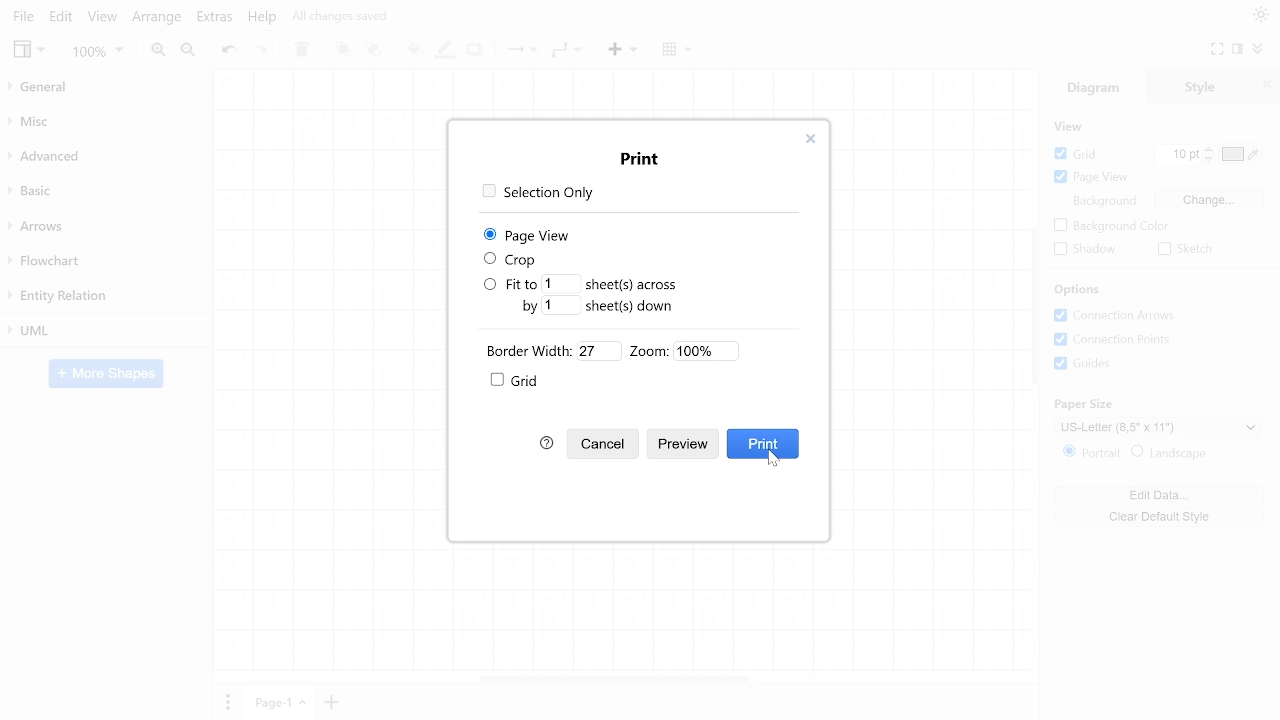  I want to click on Clear default style, so click(1165, 517).